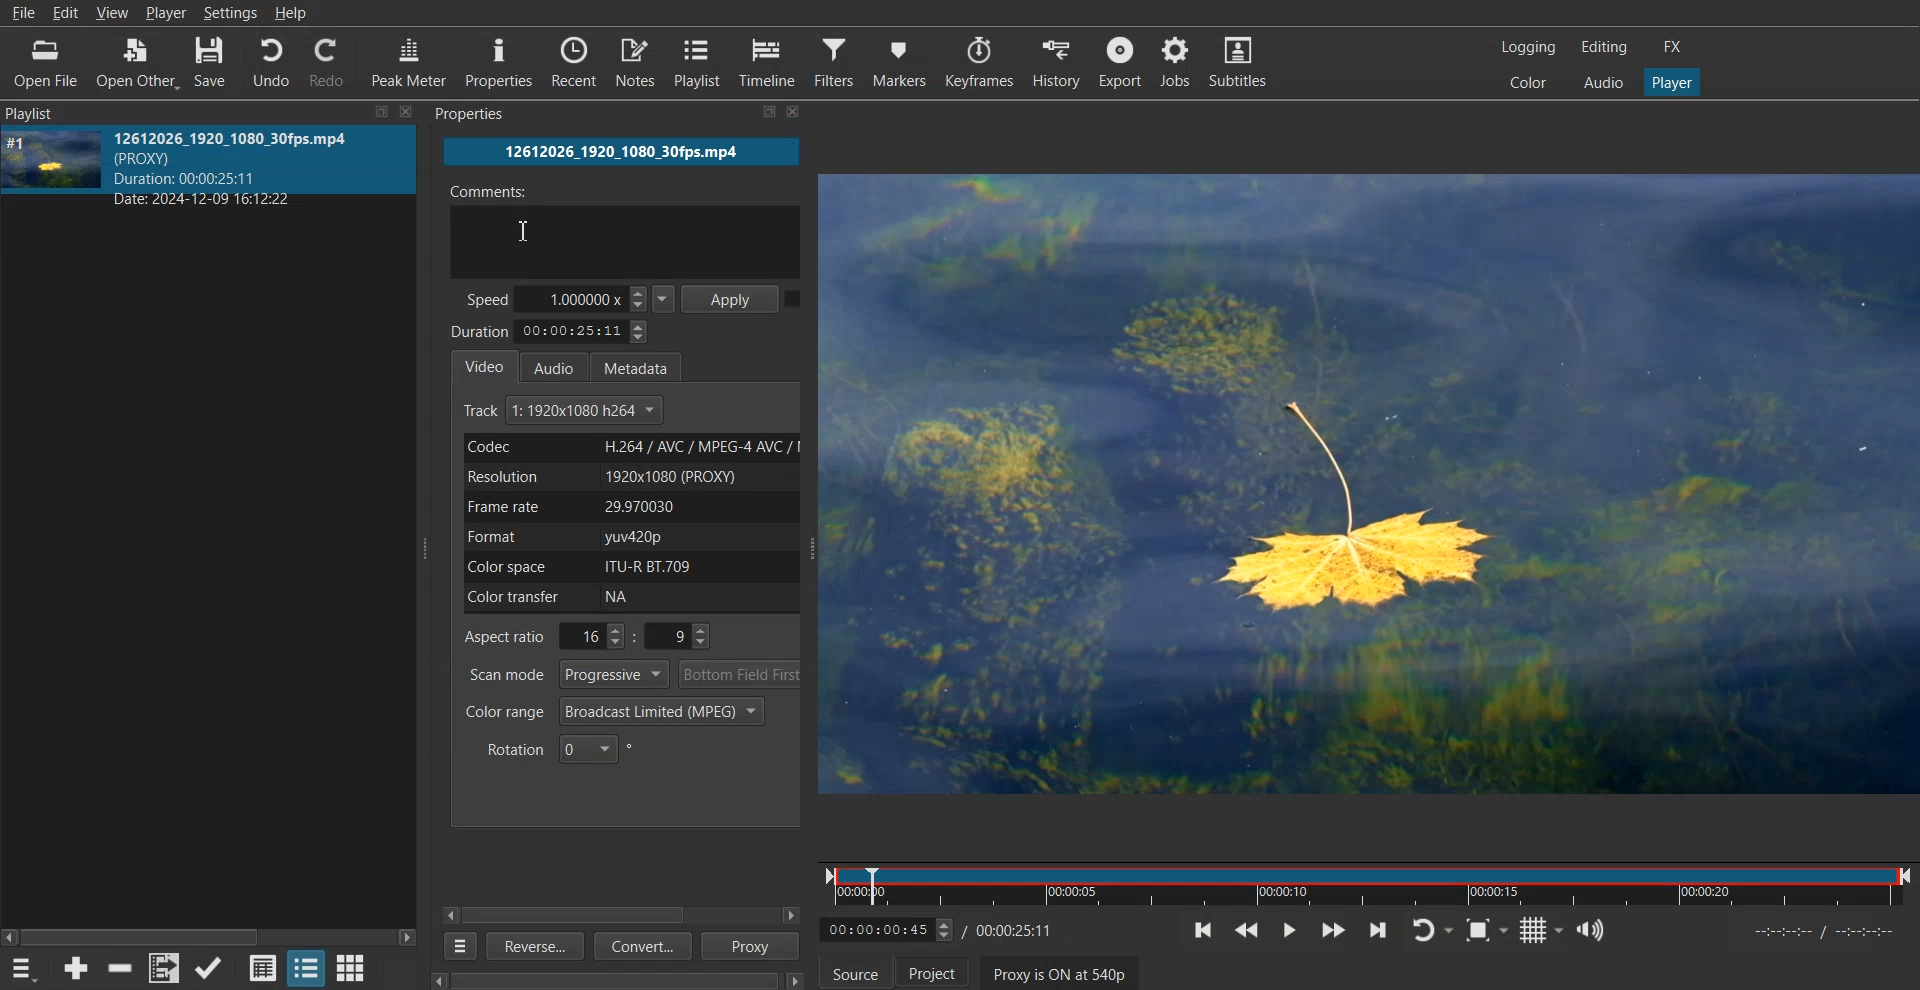 This screenshot has width=1920, height=990. What do you see at coordinates (932, 971) in the screenshot?
I see `Project` at bounding box center [932, 971].